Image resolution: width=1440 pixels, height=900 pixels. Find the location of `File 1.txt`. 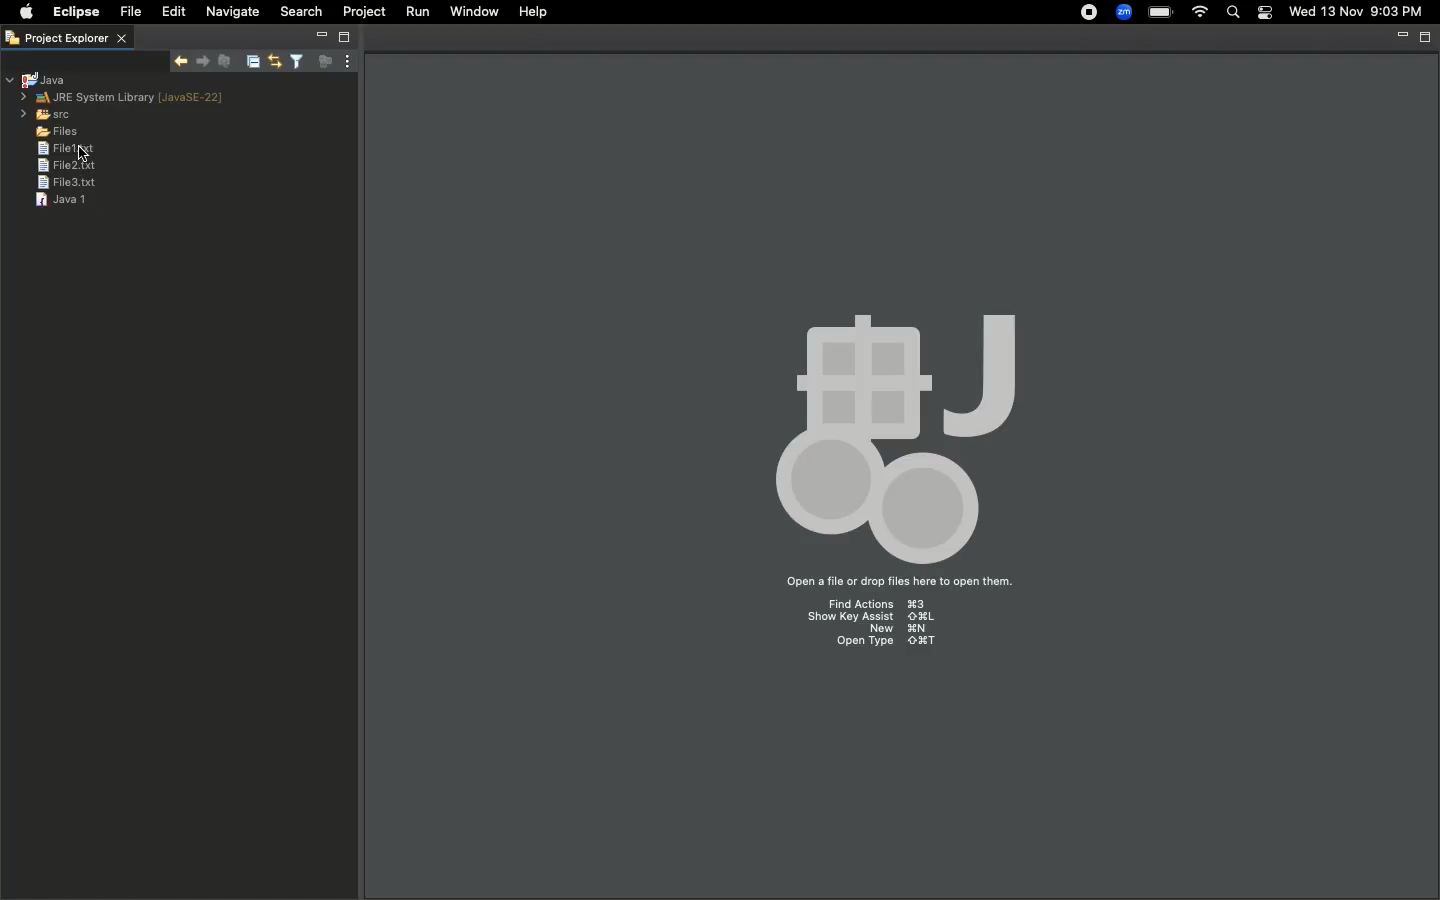

File 1.txt is located at coordinates (47, 149).